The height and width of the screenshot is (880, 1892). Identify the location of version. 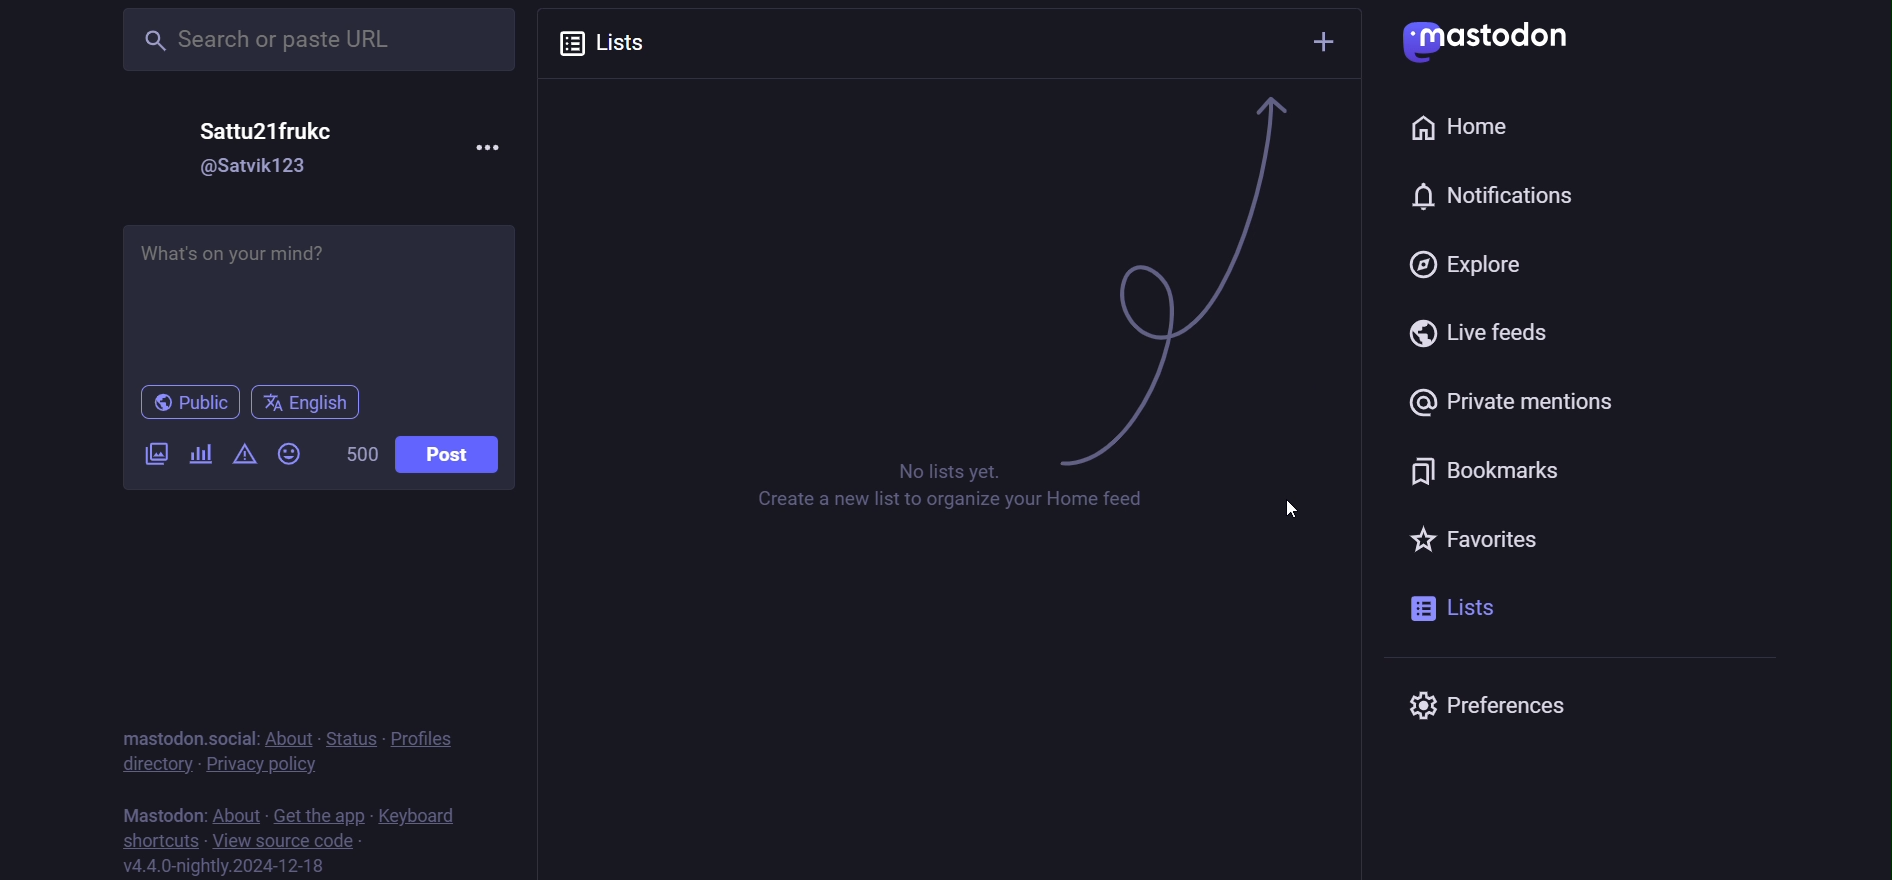
(238, 867).